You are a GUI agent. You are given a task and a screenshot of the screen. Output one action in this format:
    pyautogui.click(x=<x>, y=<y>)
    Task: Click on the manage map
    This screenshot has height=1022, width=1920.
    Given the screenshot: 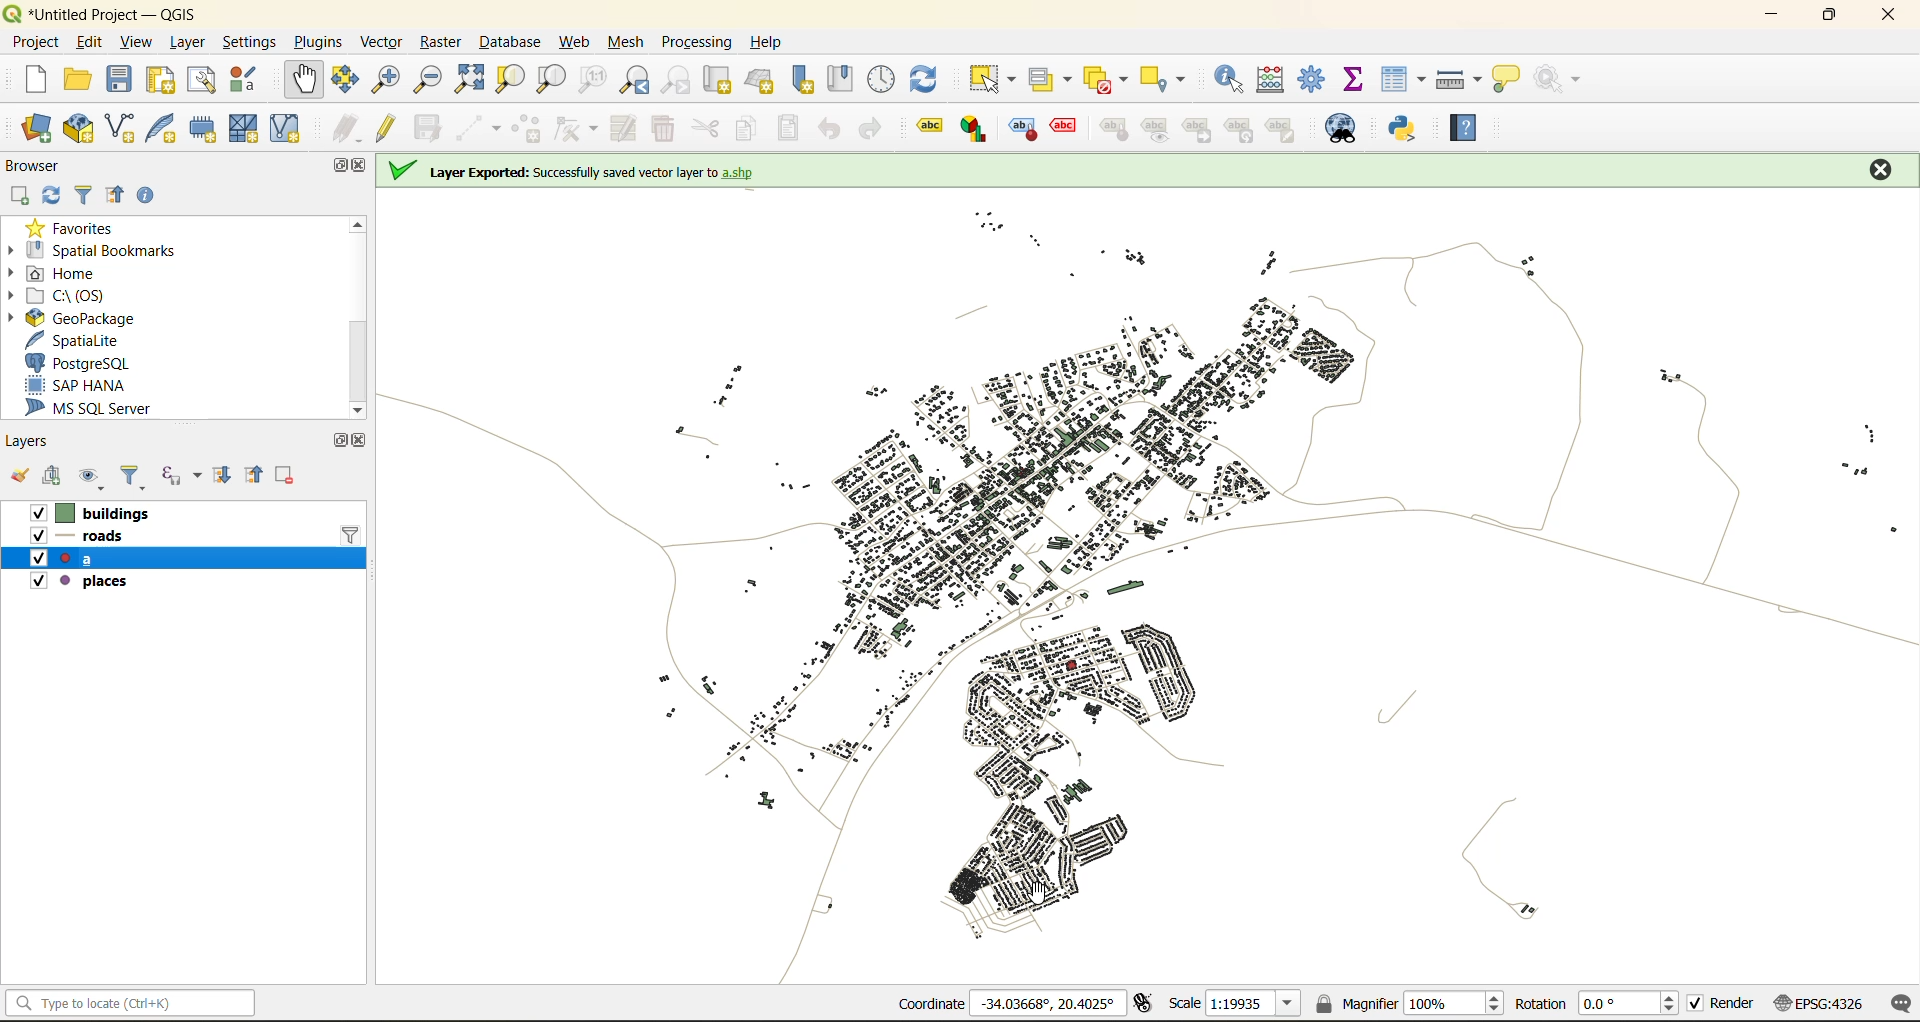 What is the action you would take?
    pyautogui.click(x=89, y=476)
    